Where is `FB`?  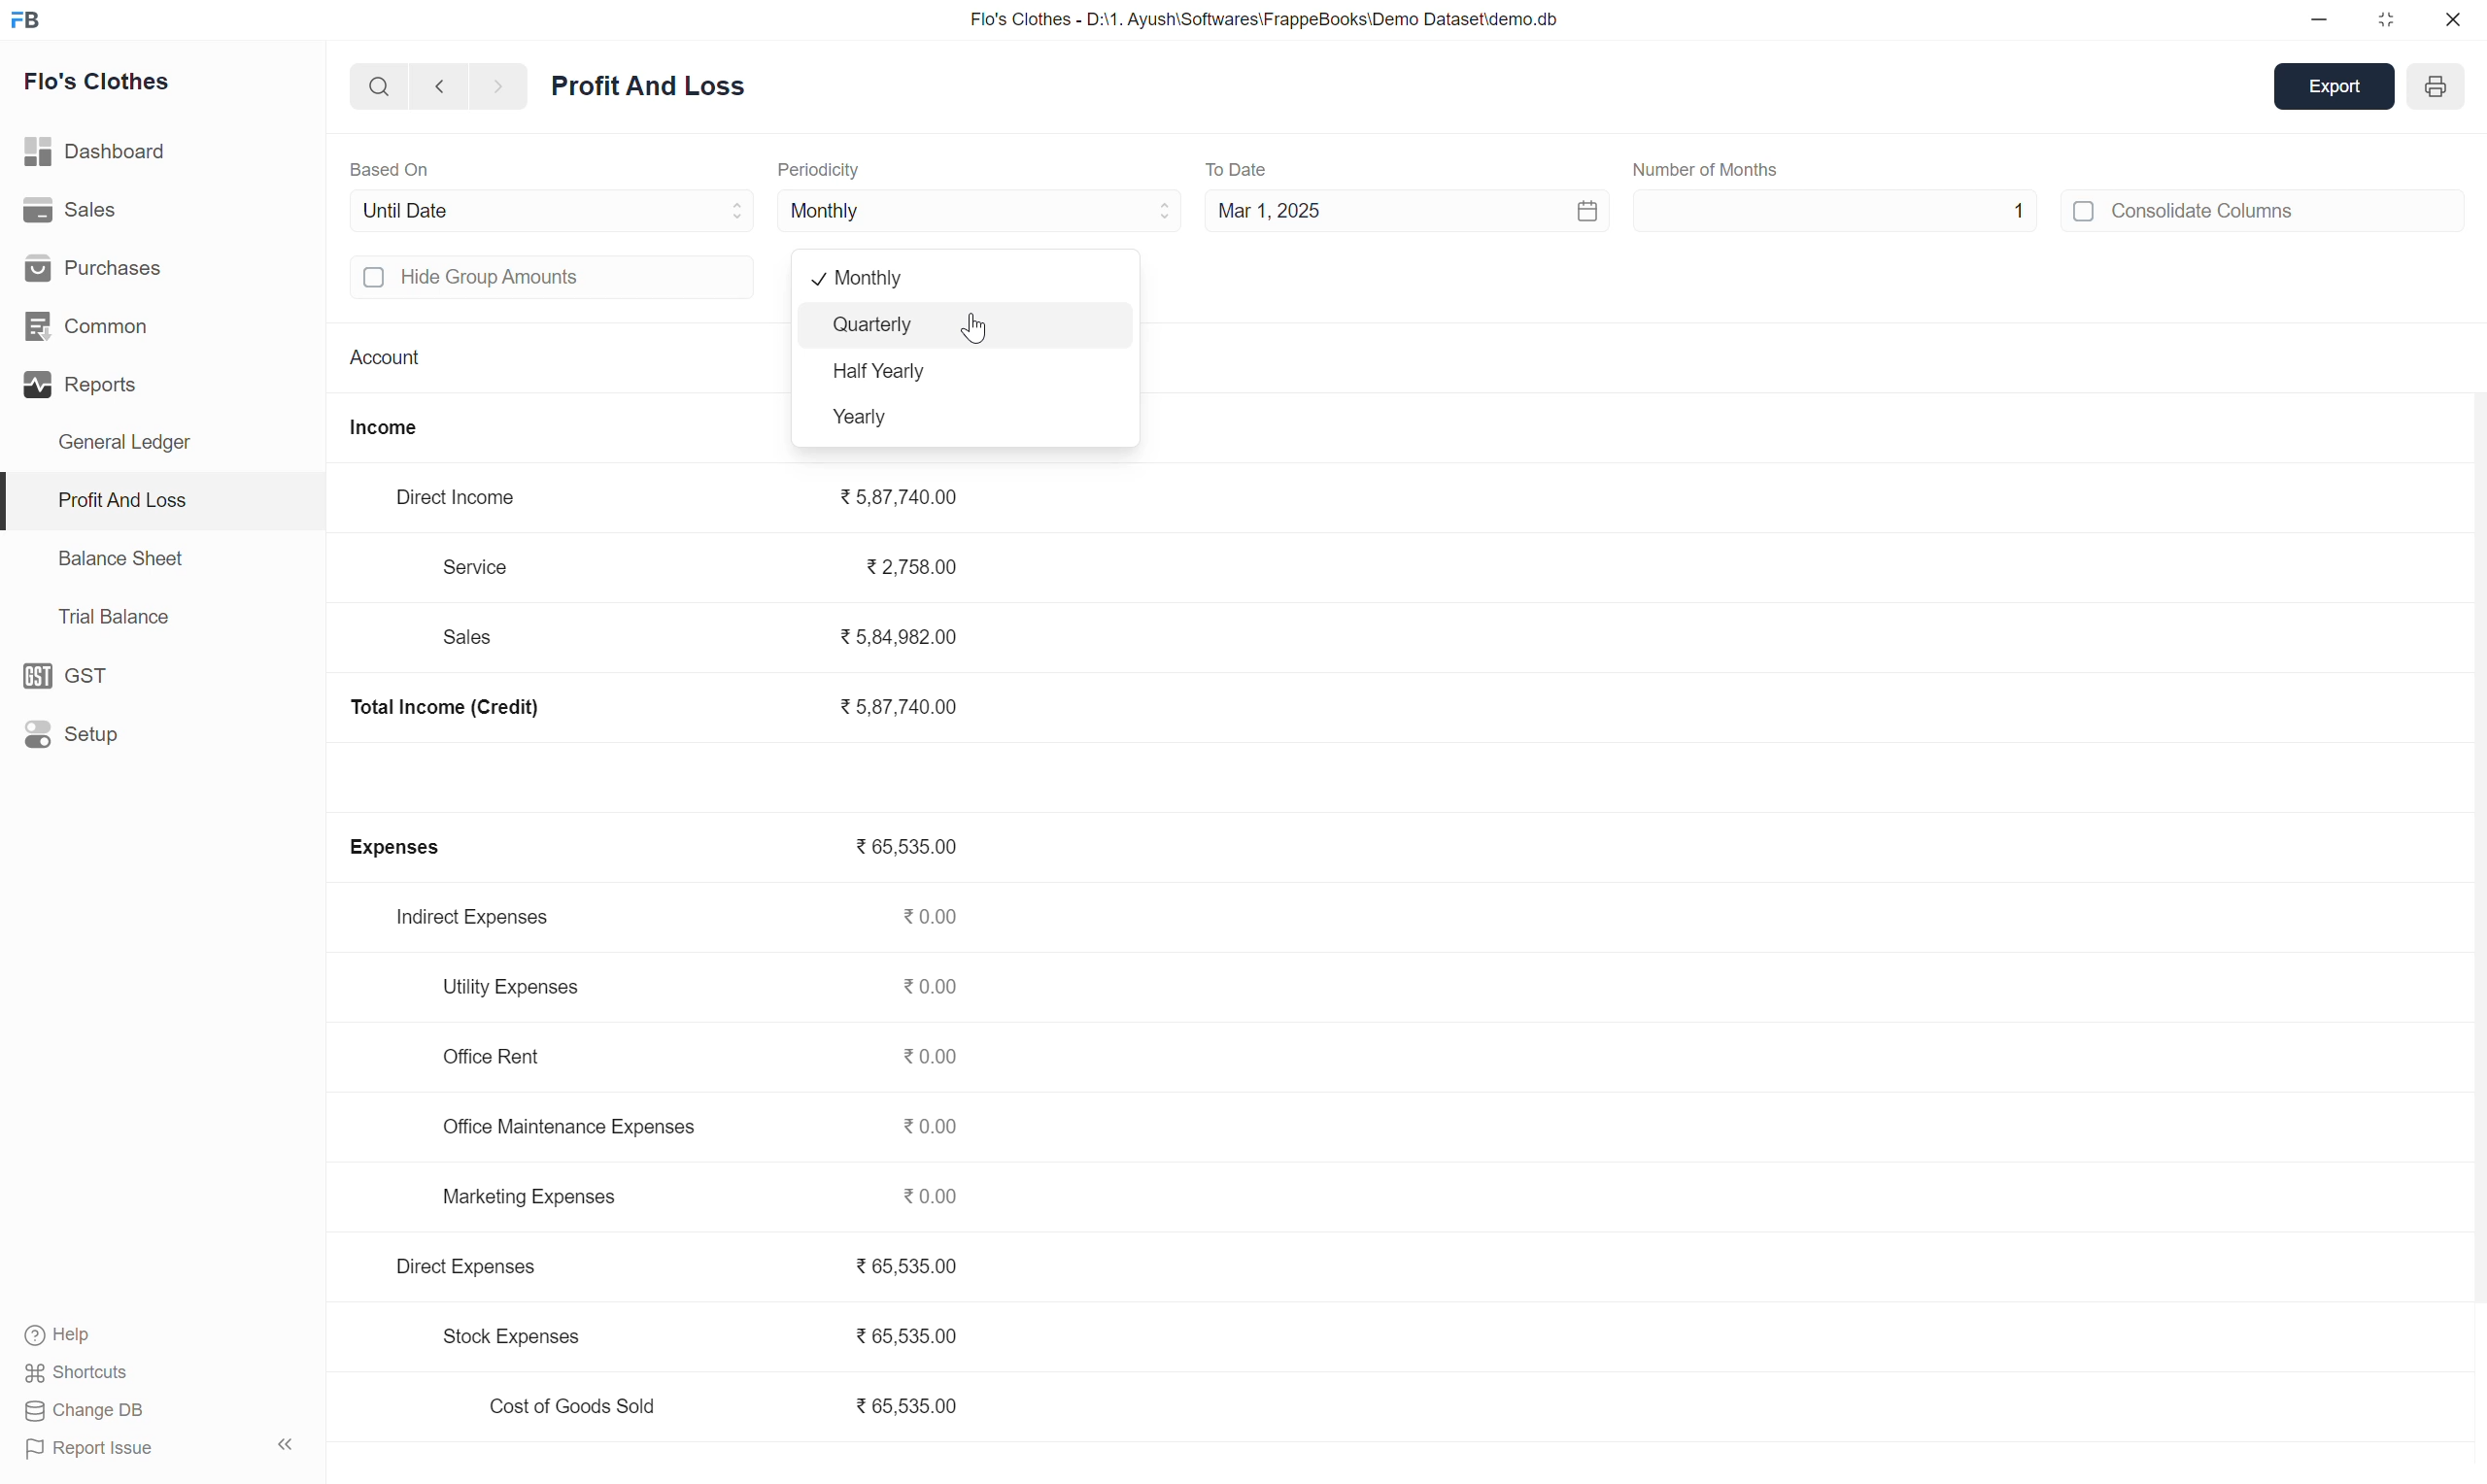
FB is located at coordinates (44, 22).